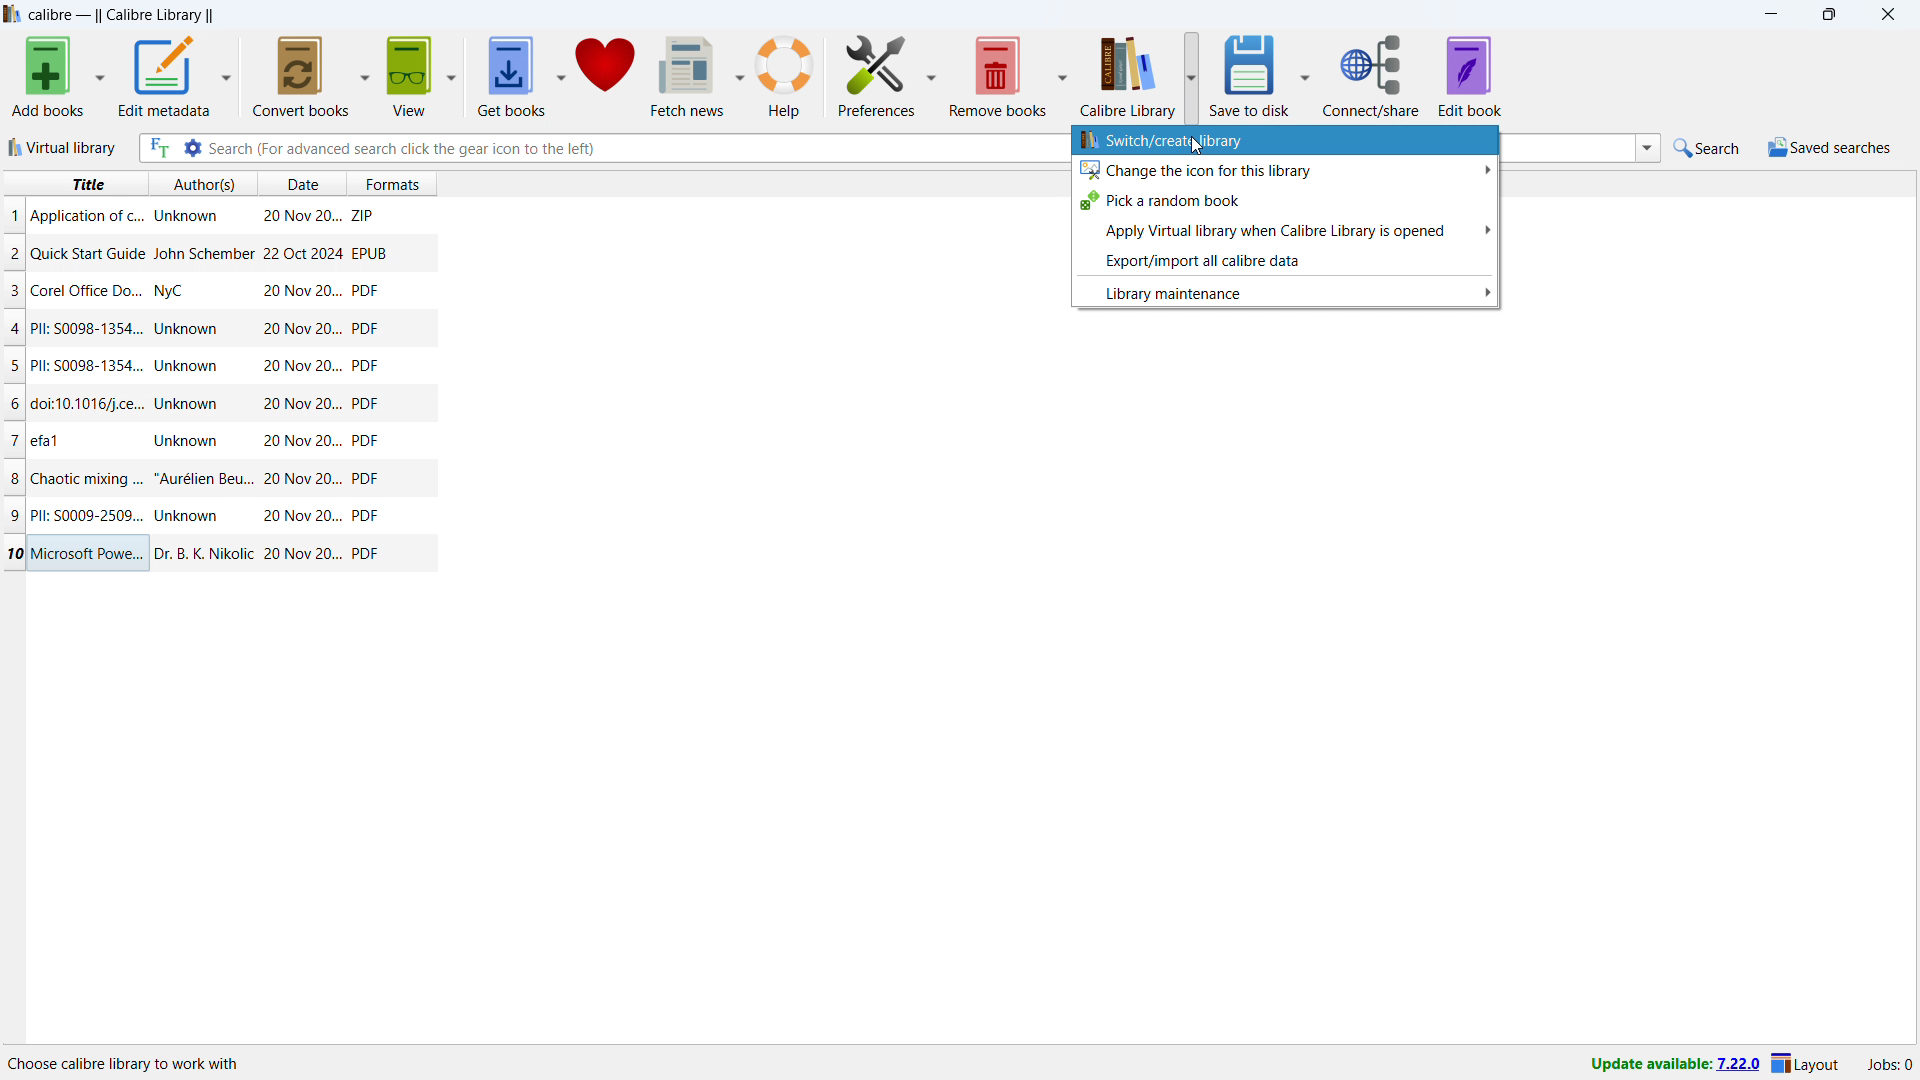  I want to click on EPUB, so click(369, 252).